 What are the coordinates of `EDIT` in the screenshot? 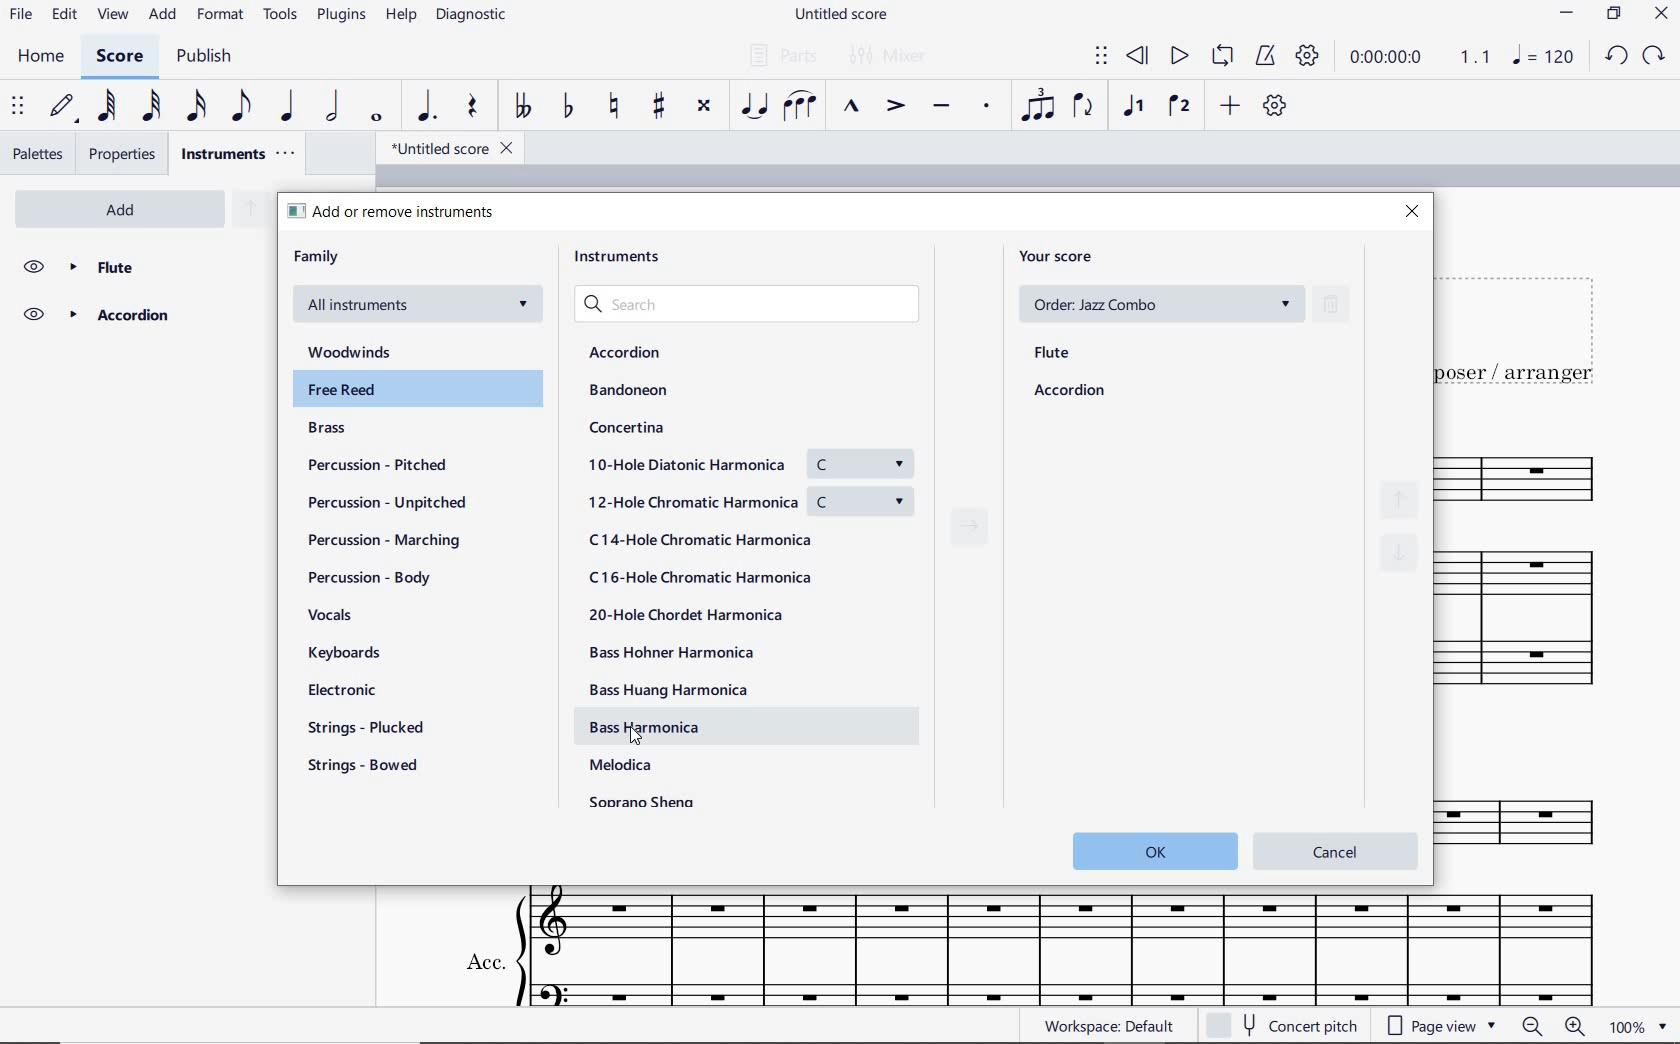 It's located at (63, 15).